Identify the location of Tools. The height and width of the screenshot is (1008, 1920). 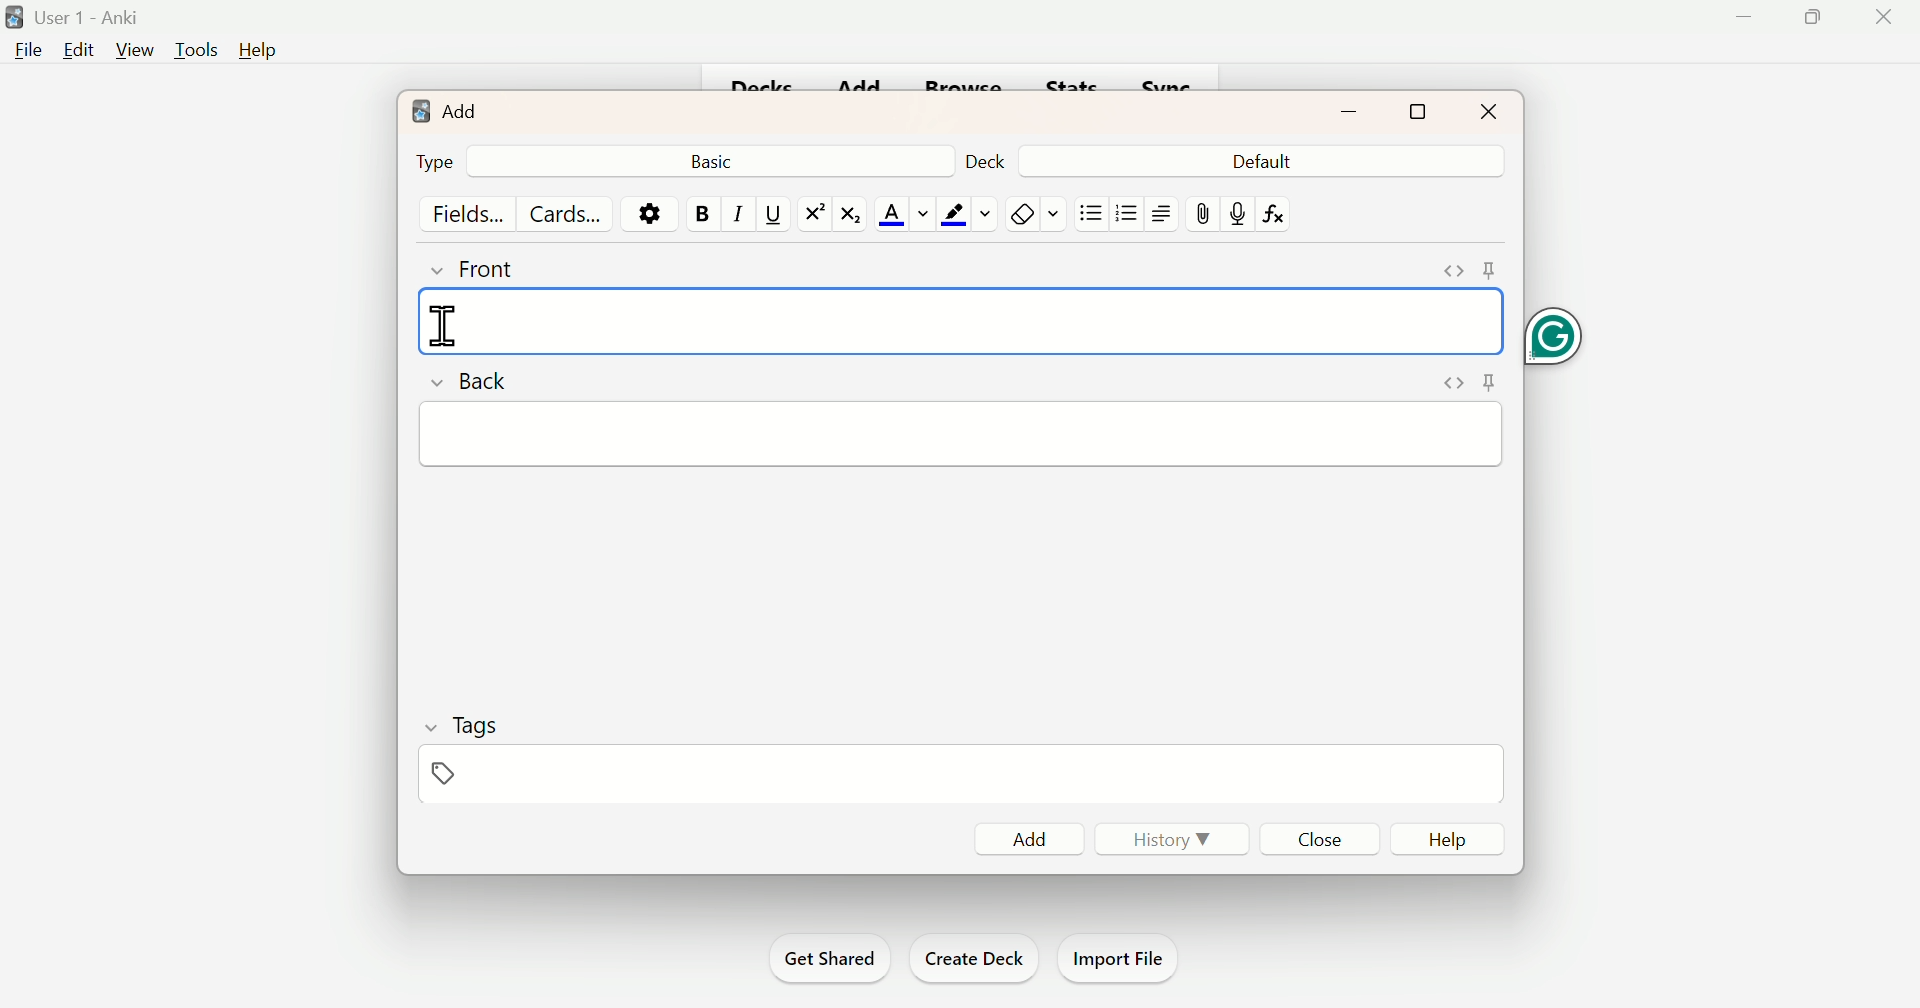
(194, 51).